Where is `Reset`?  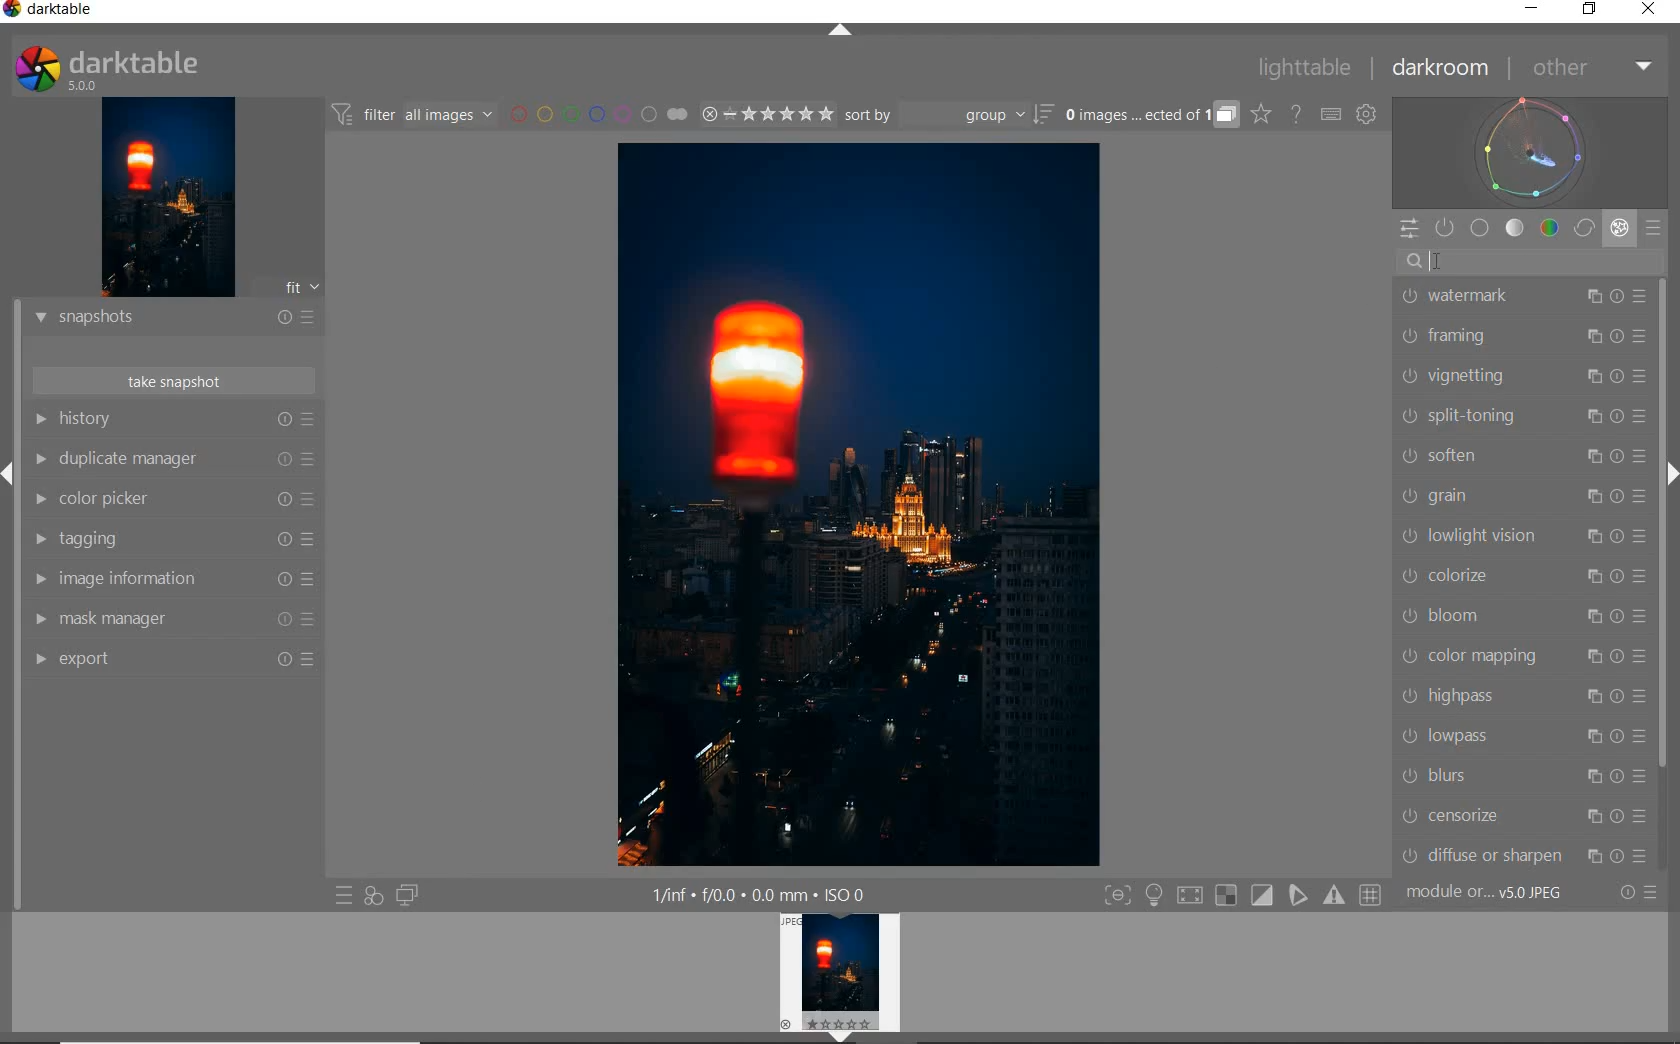
Reset is located at coordinates (287, 582).